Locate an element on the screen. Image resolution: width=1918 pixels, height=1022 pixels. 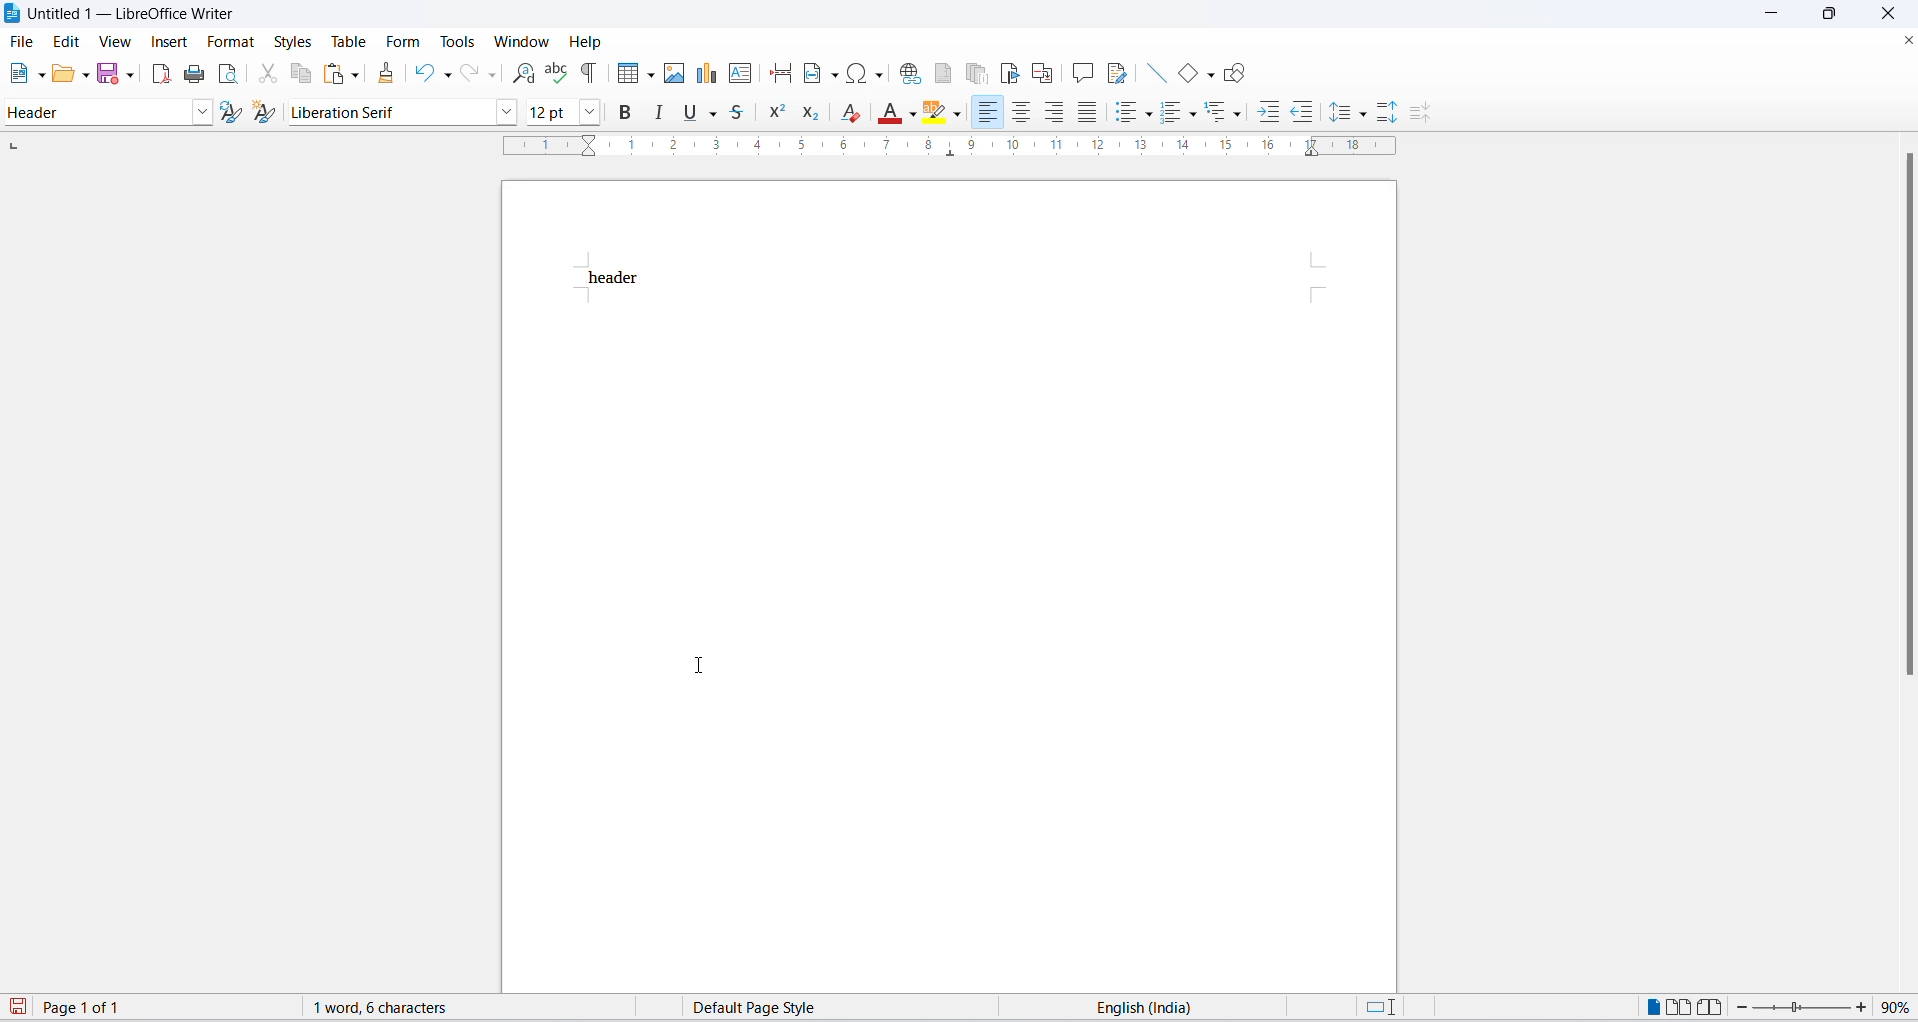
update selected style is located at coordinates (230, 112).